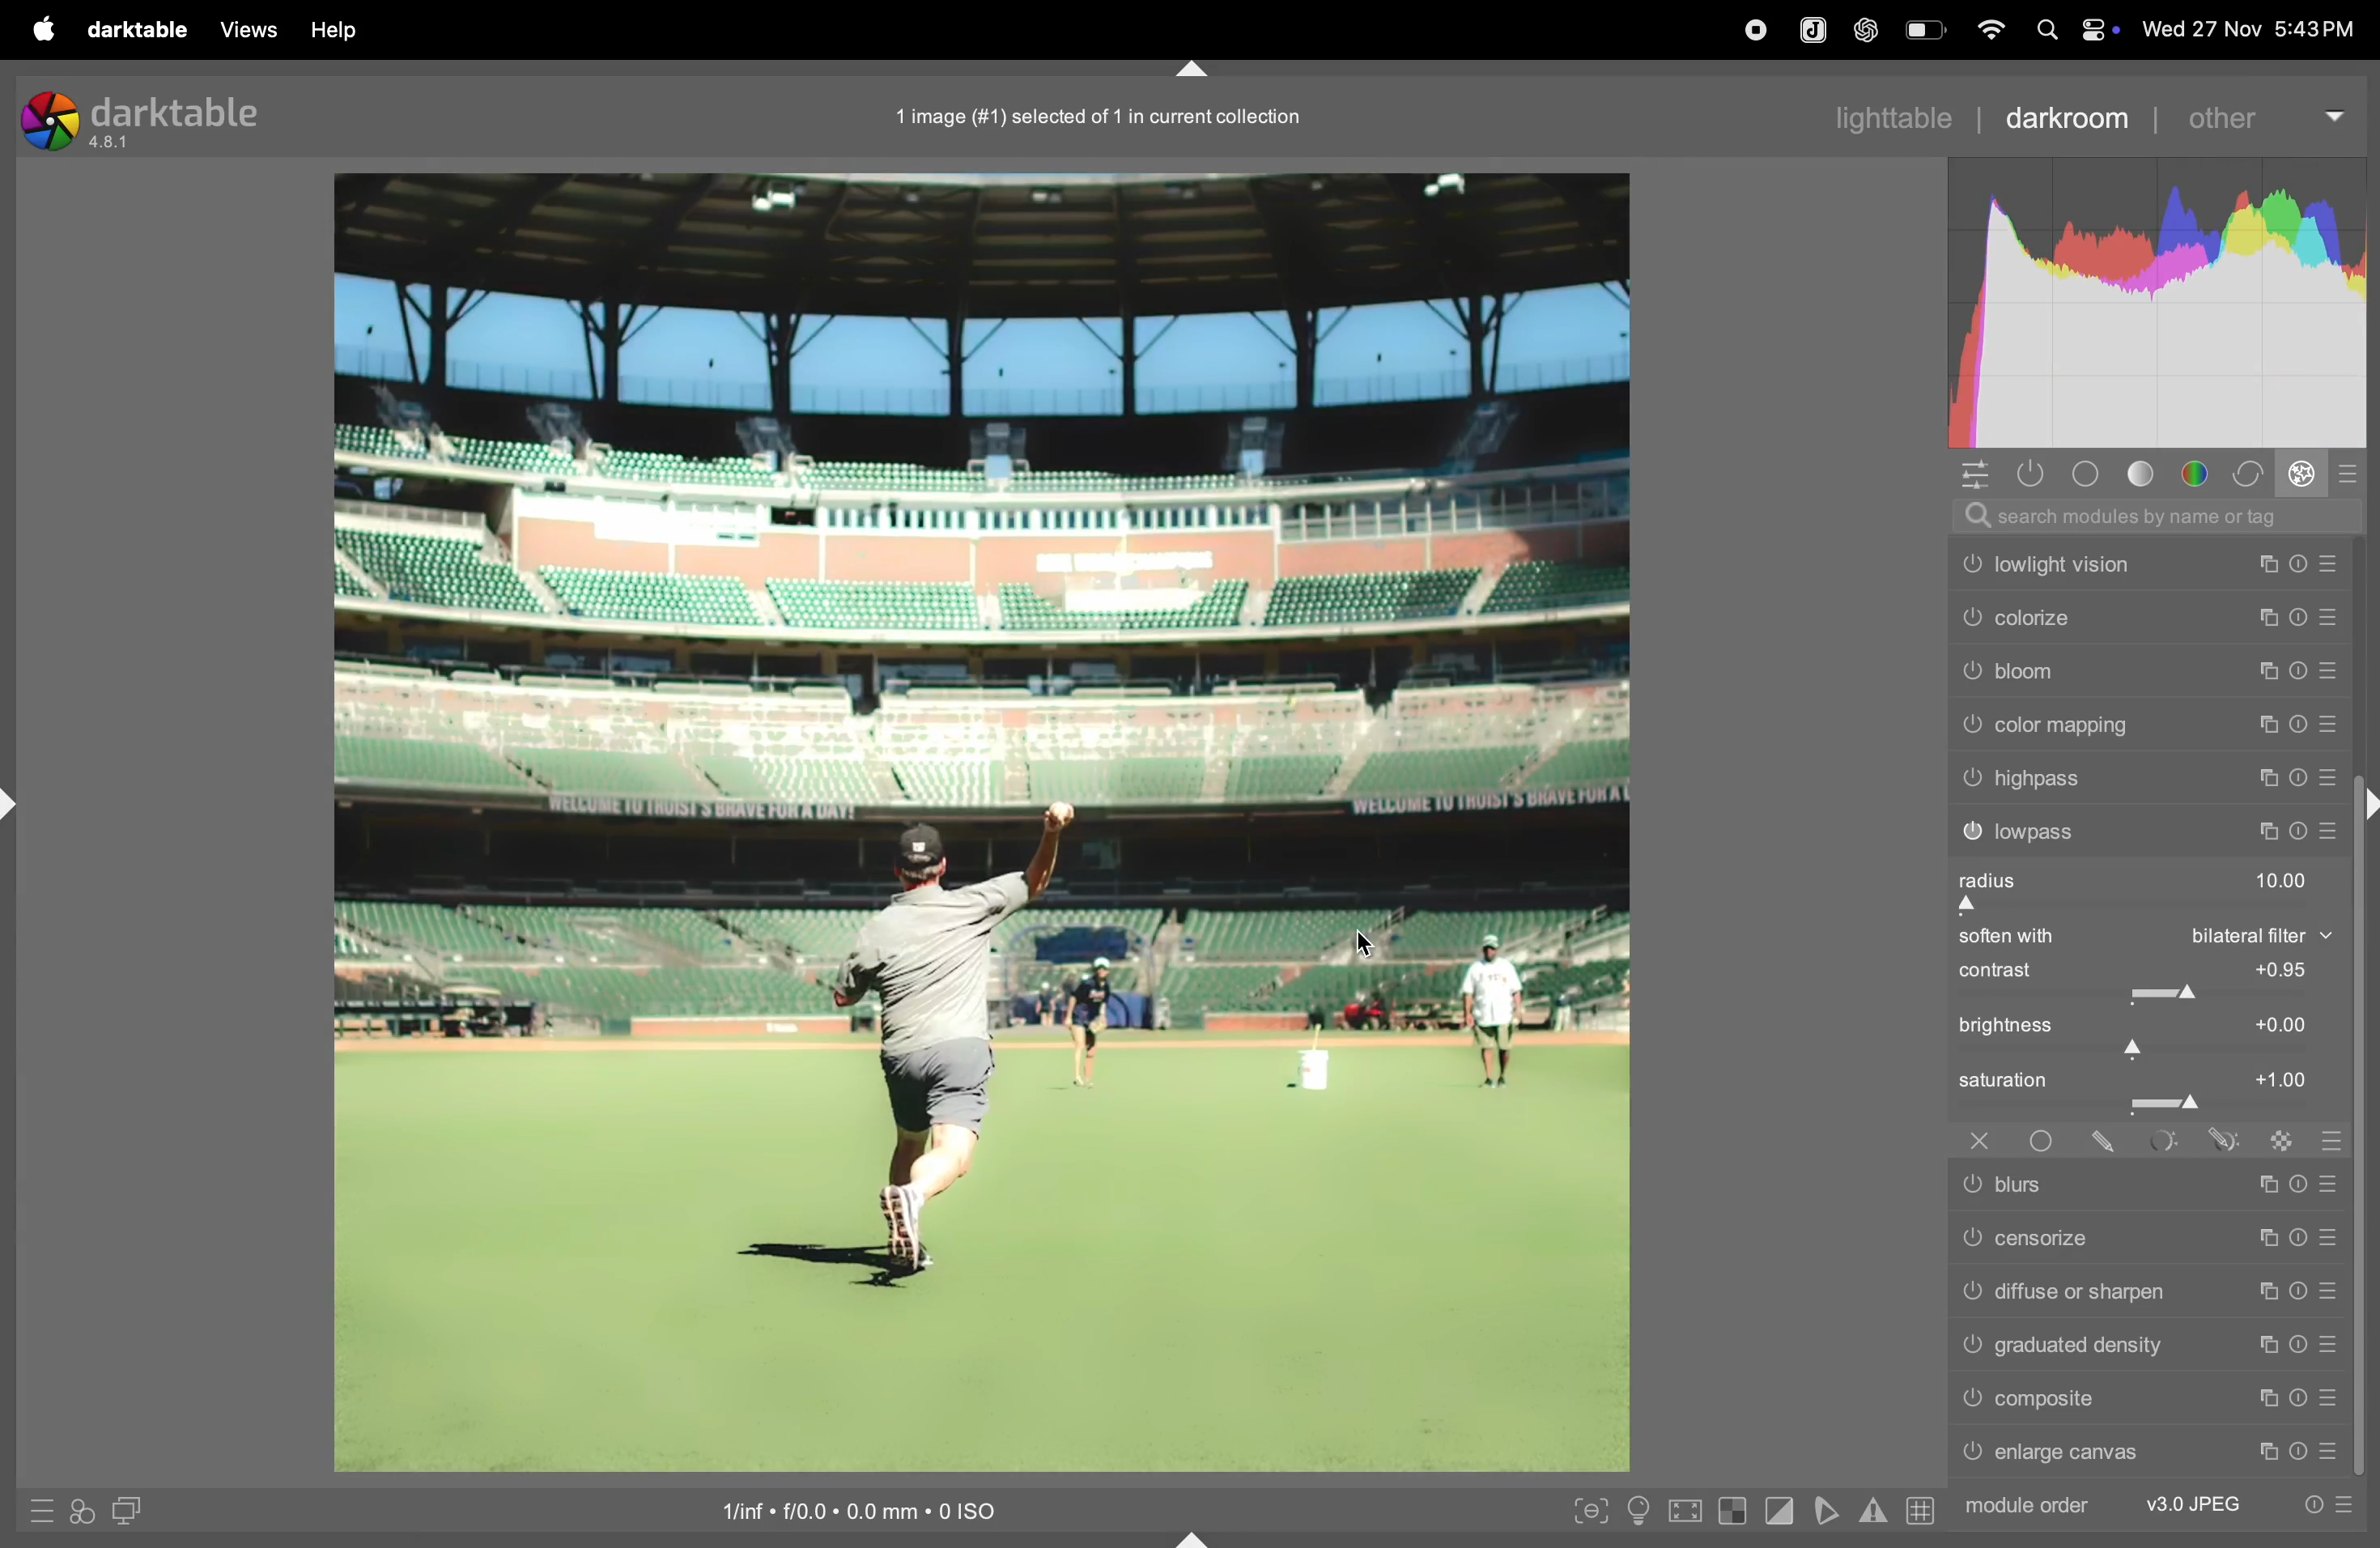 Image resolution: width=2380 pixels, height=1548 pixels. Describe the element at coordinates (16, 808) in the screenshot. I see `shift+ctrl+l` at that location.